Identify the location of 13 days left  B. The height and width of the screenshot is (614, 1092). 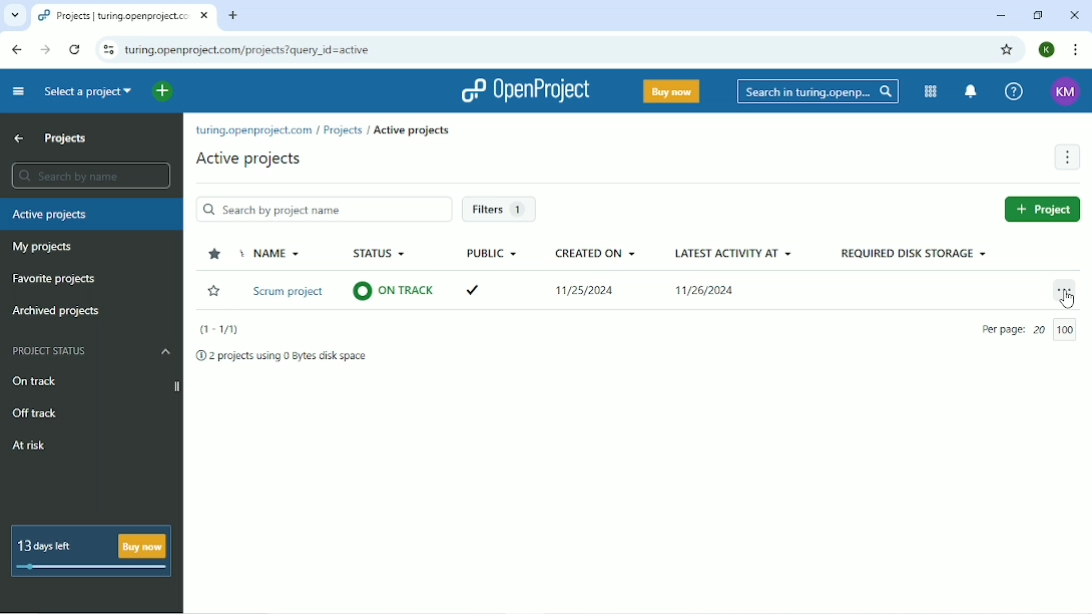
(55, 542).